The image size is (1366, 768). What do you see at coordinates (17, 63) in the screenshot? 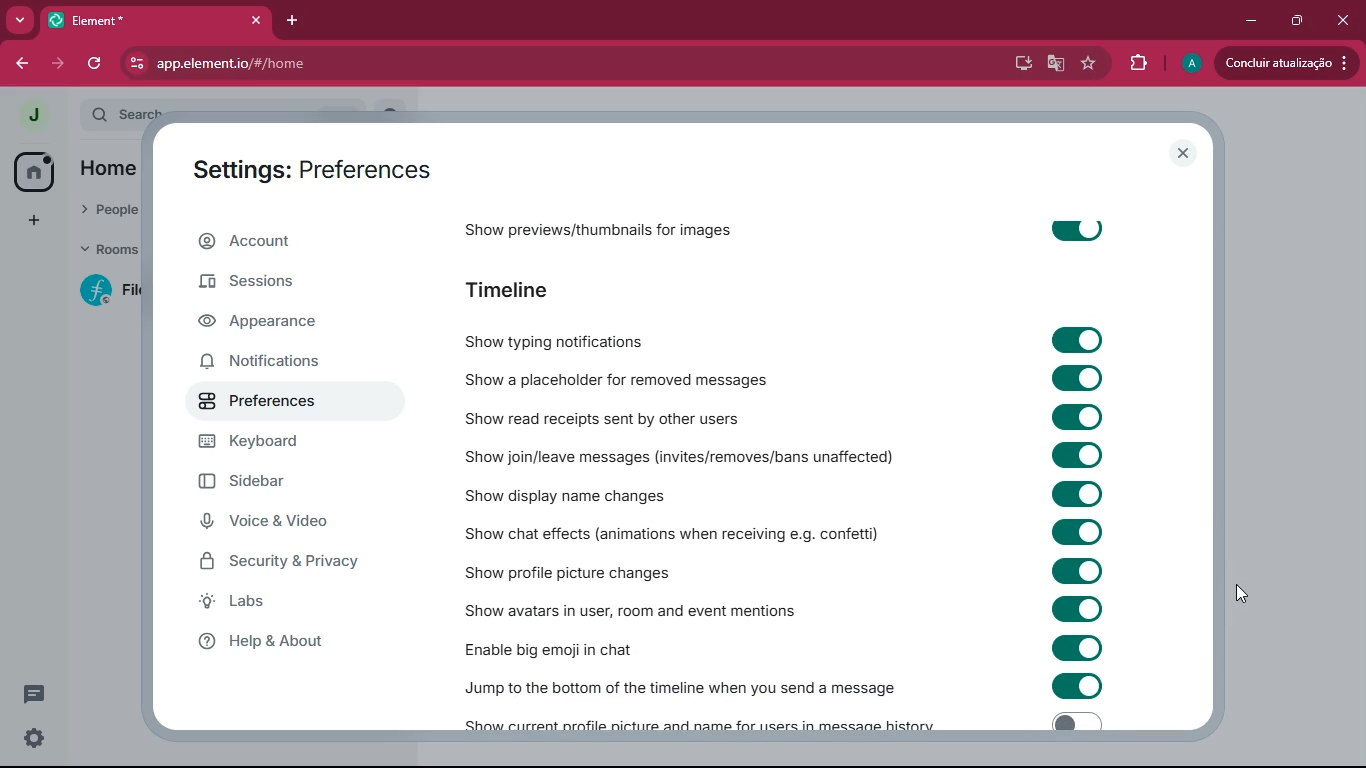
I see `back` at bounding box center [17, 63].